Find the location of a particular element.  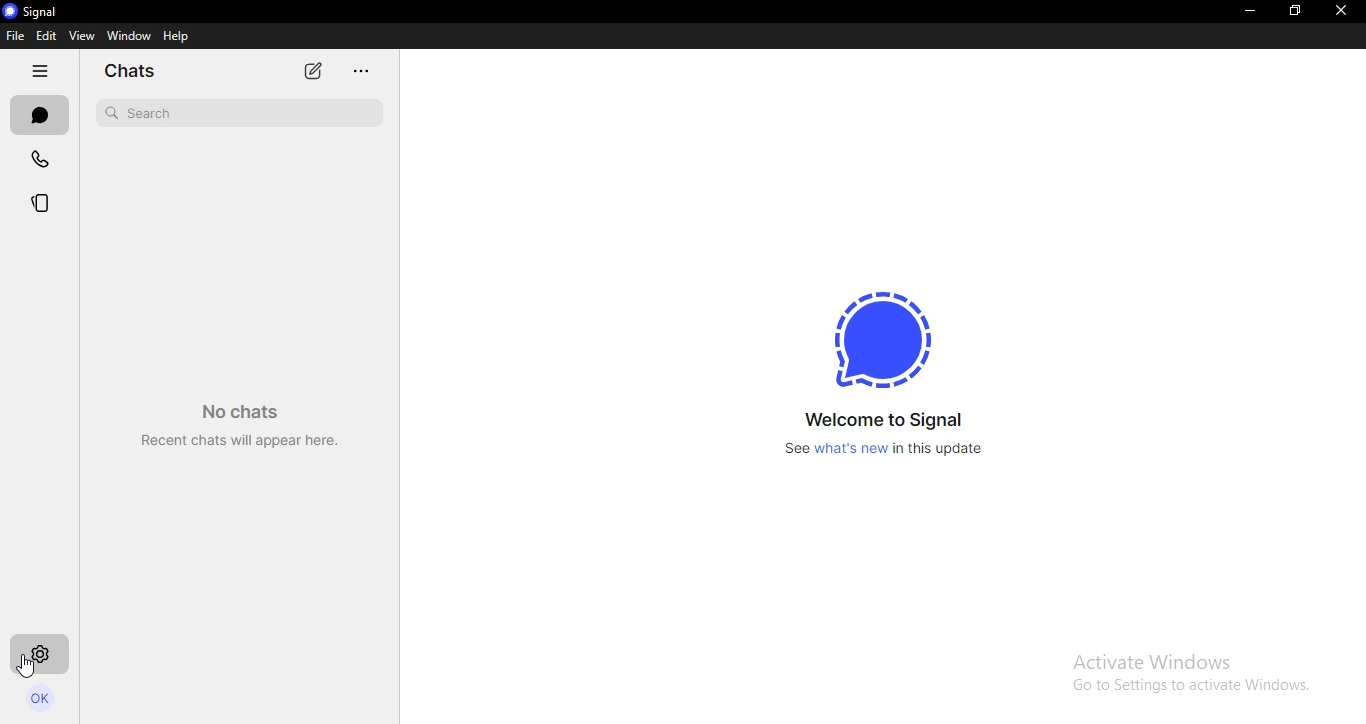

cursor is located at coordinates (26, 663).